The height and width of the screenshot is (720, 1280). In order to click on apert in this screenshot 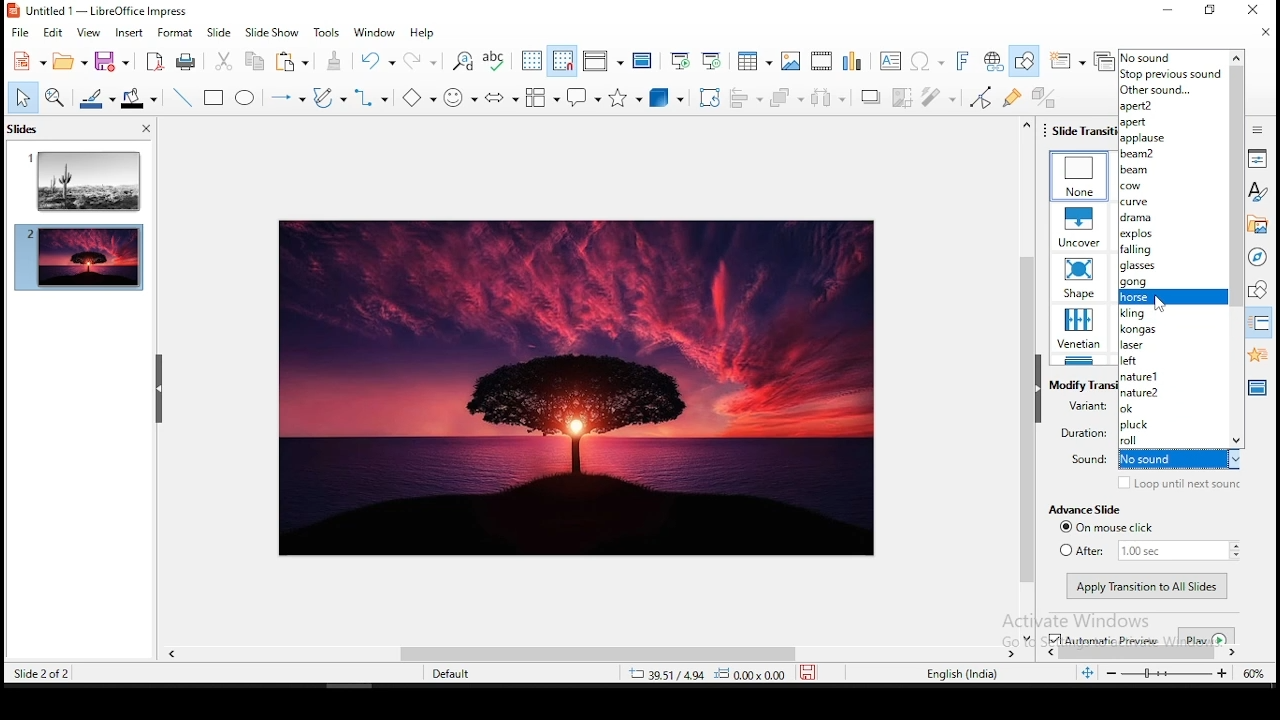, I will do `click(1172, 122)`.